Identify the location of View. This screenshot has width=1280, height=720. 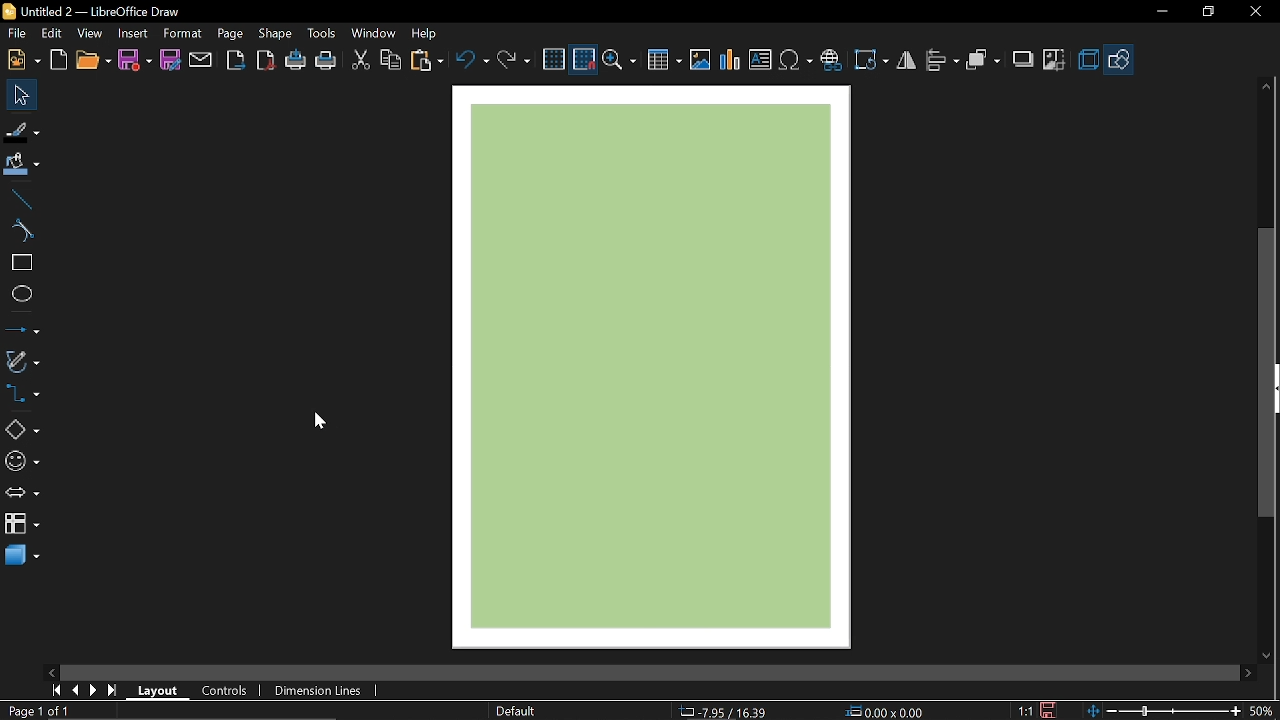
(89, 35).